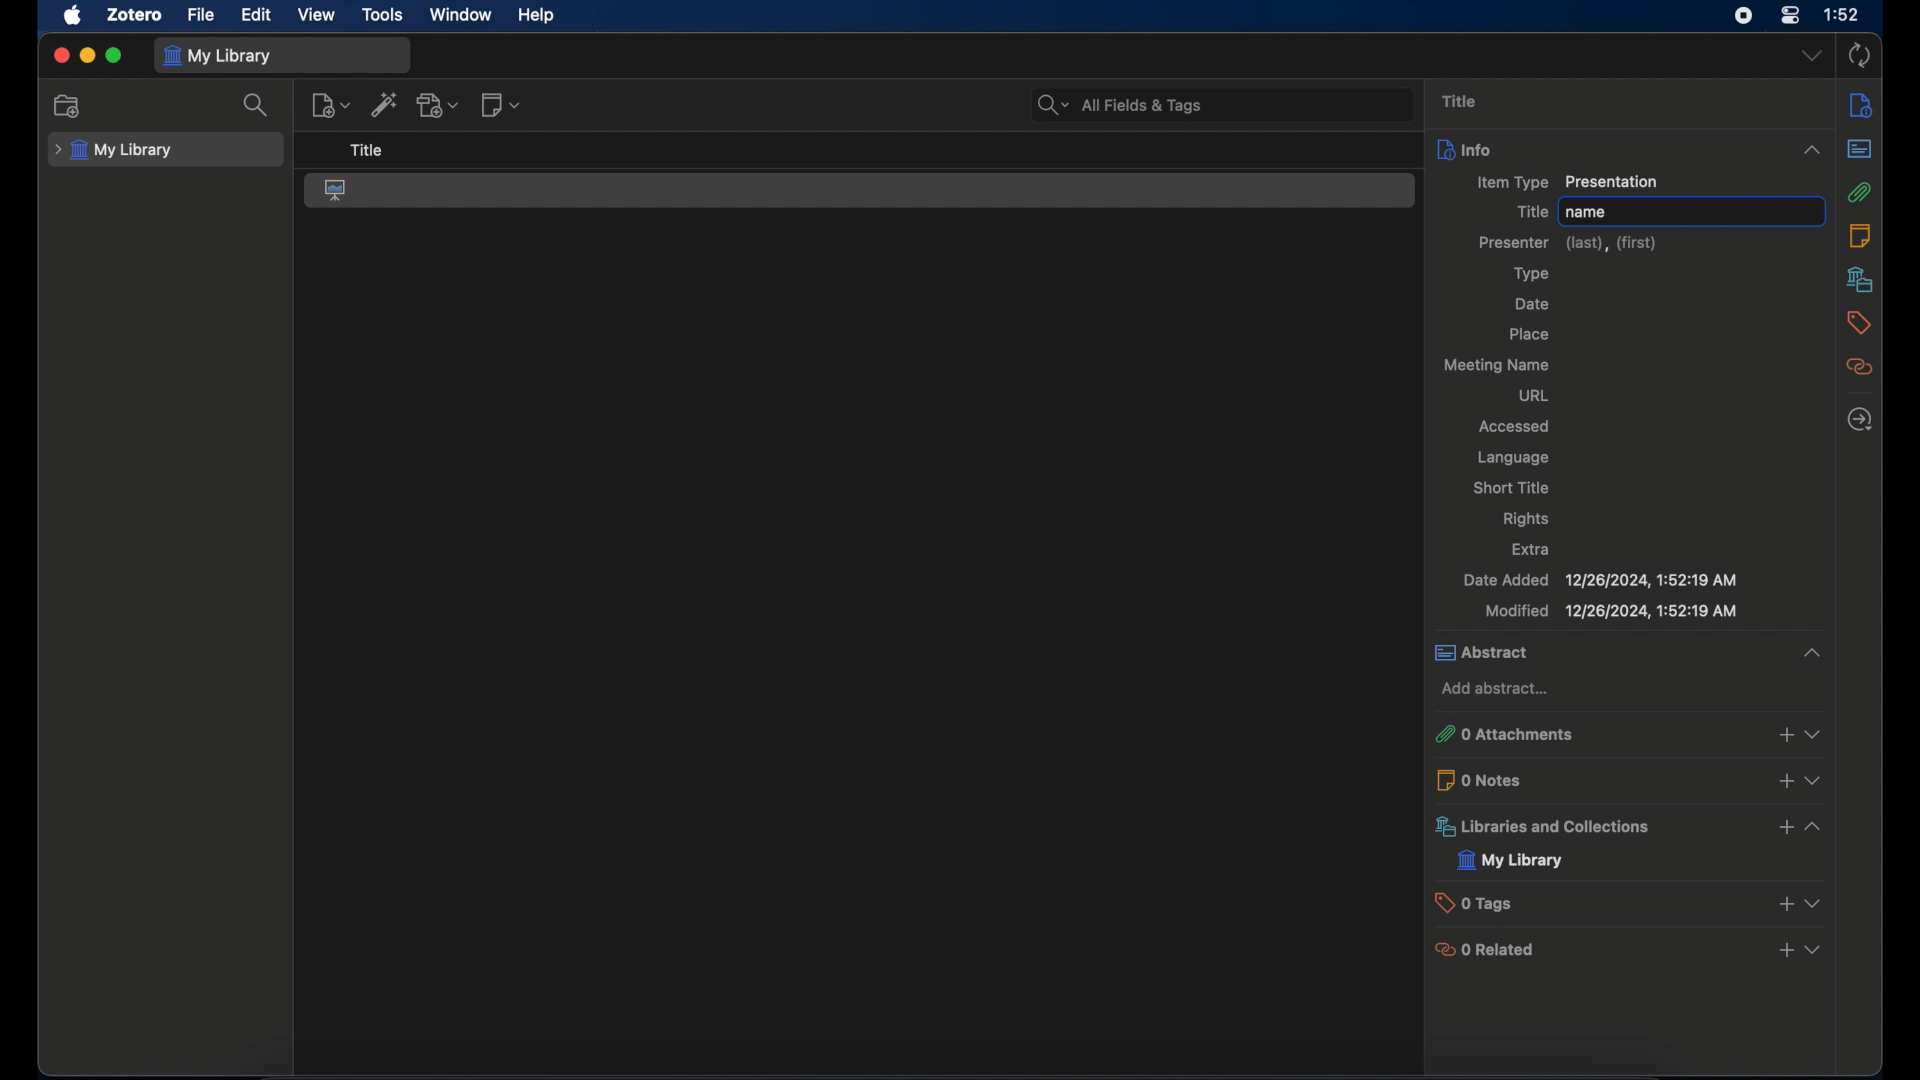 This screenshot has height=1080, width=1920. What do you see at coordinates (1531, 396) in the screenshot?
I see `url` at bounding box center [1531, 396].